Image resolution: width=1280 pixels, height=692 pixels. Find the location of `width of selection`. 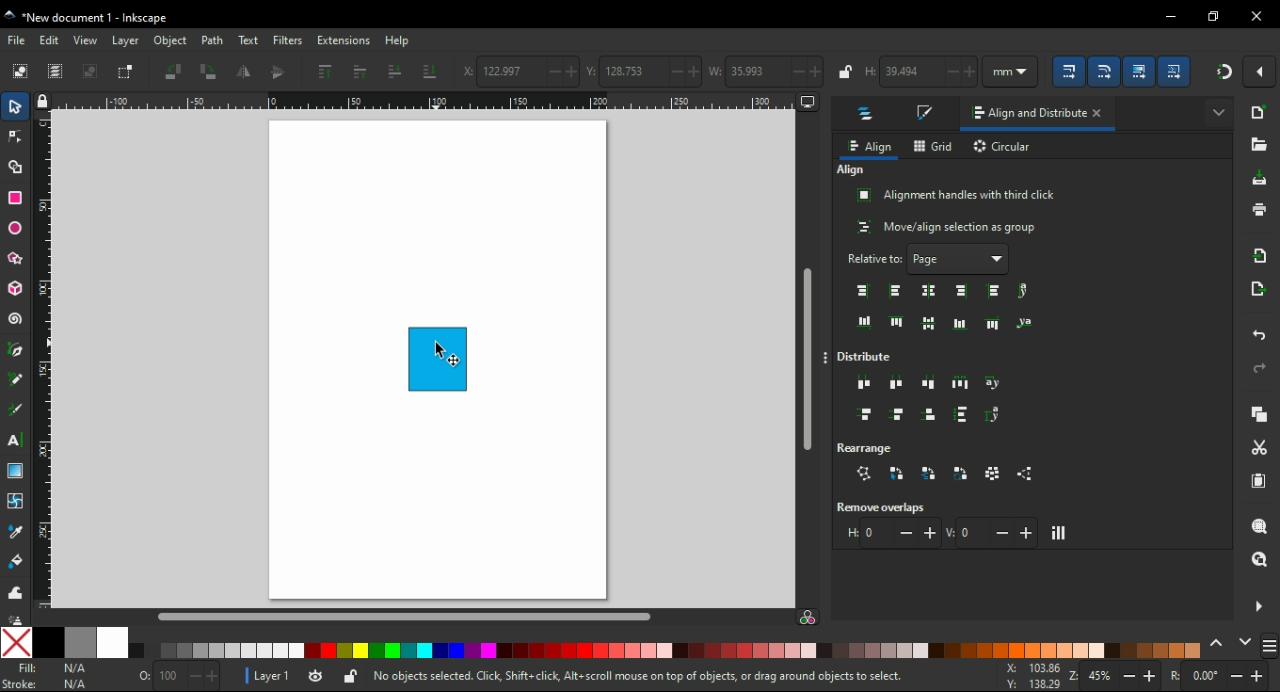

width of selection is located at coordinates (767, 72).